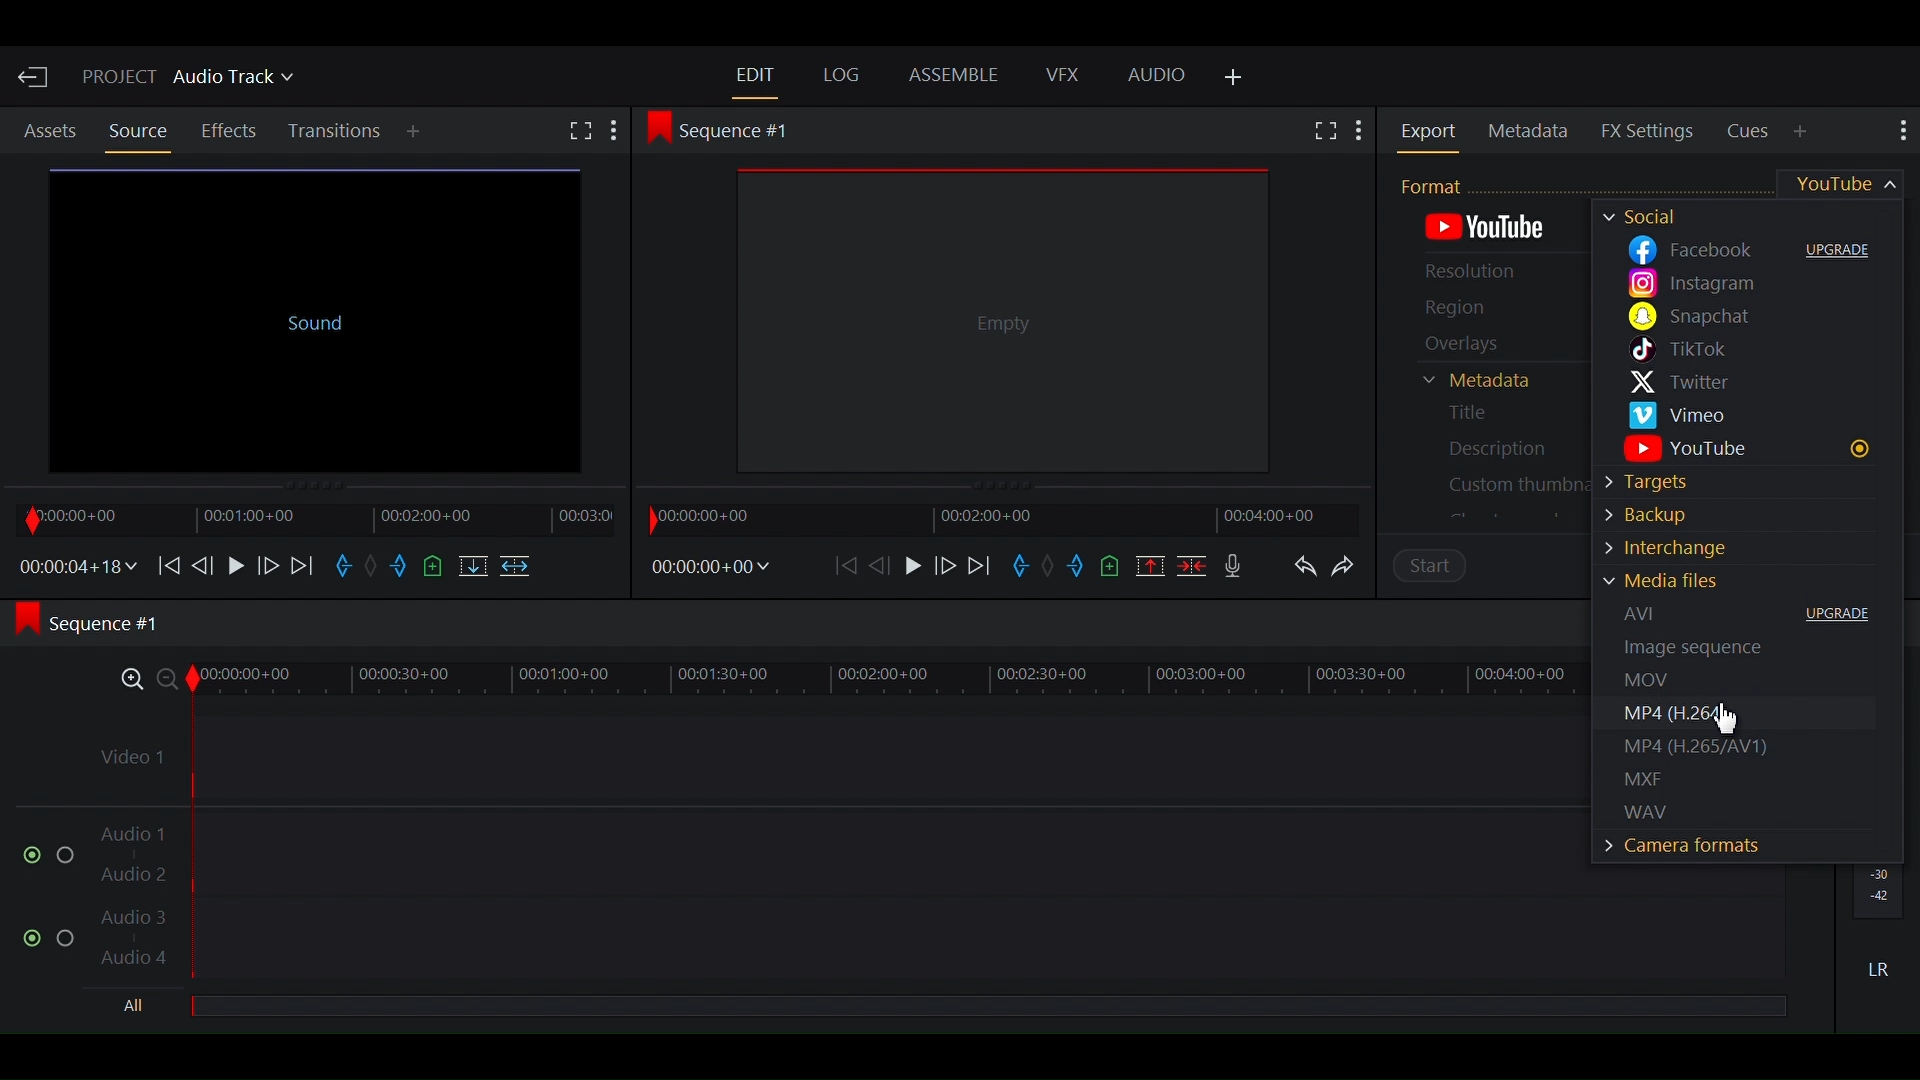  What do you see at coordinates (435, 567) in the screenshot?
I see `Add a cue` at bounding box center [435, 567].